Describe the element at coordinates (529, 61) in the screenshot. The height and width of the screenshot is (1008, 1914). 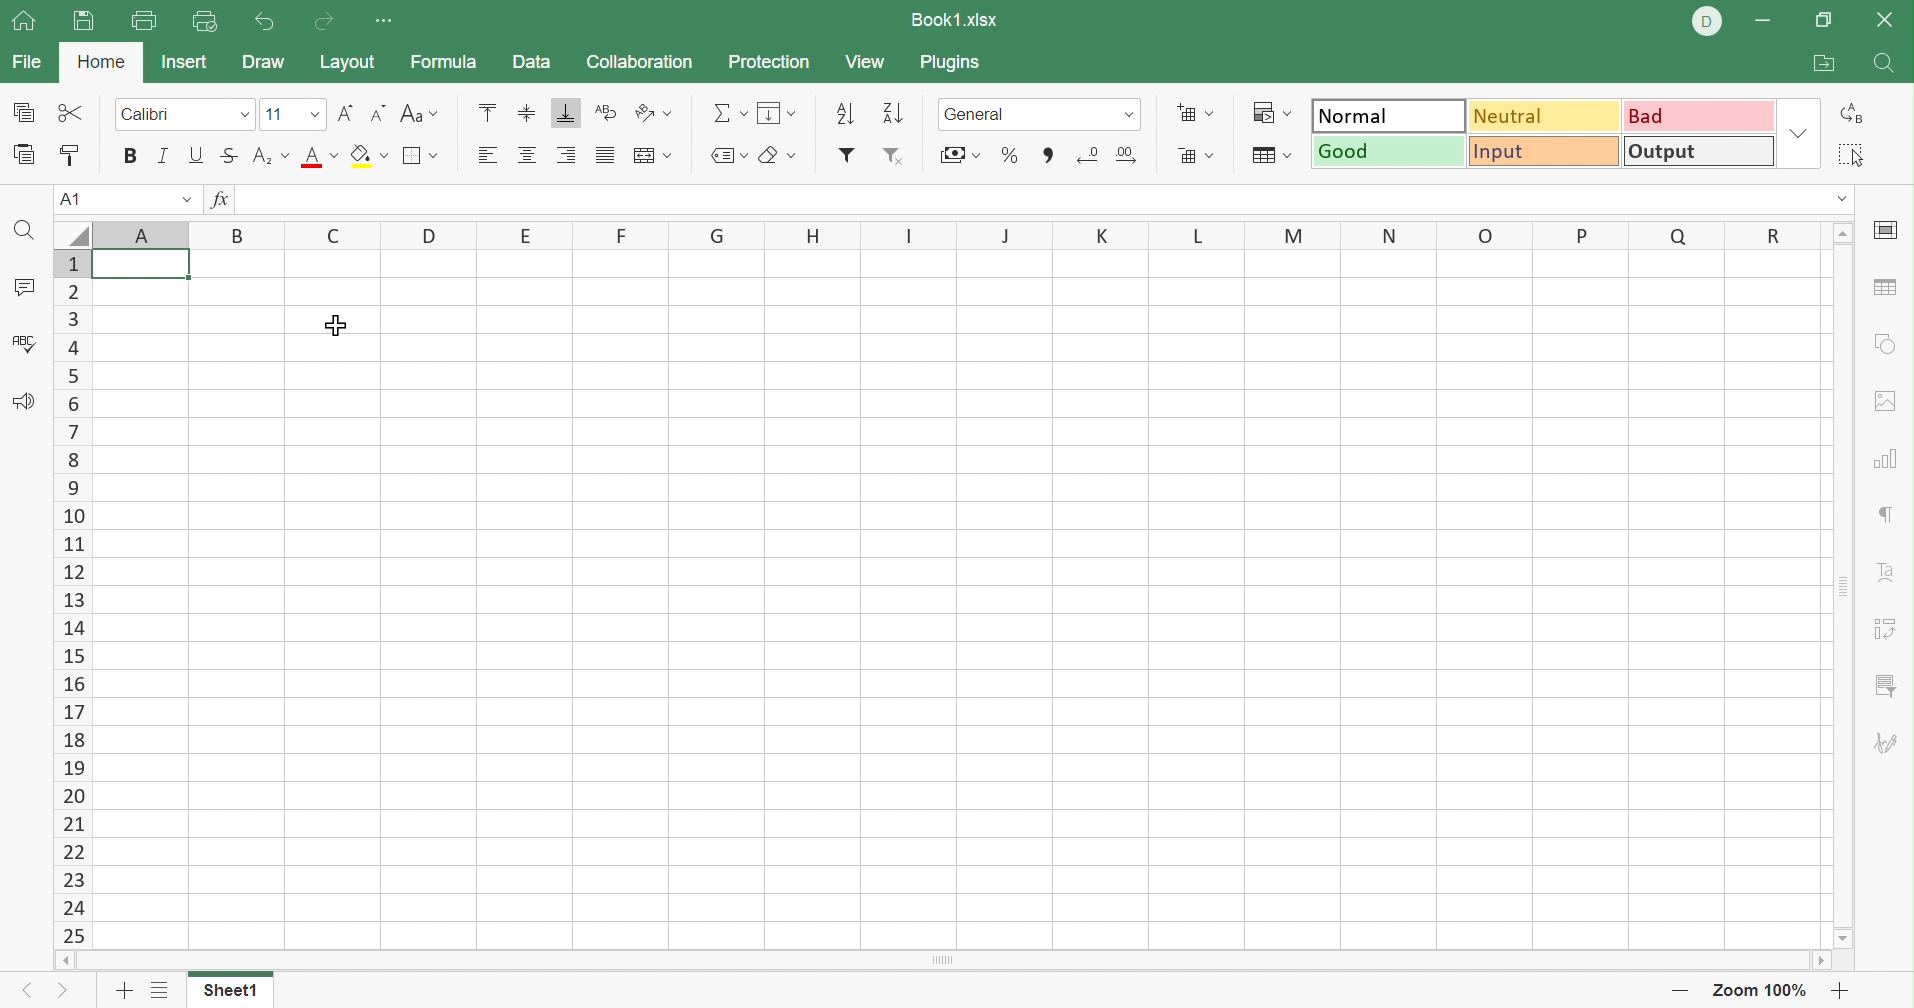
I see `Data` at that location.